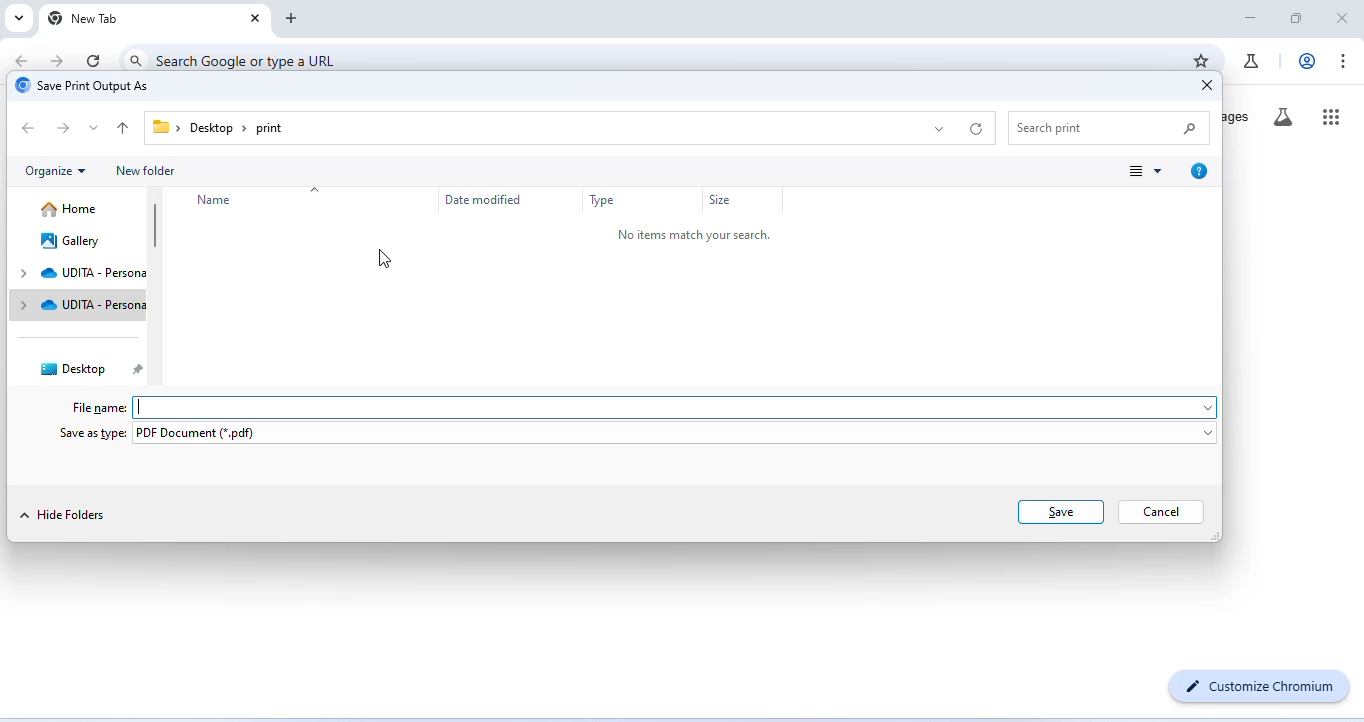 The image size is (1364, 722). Describe the element at coordinates (56, 172) in the screenshot. I see `organize` at that location.